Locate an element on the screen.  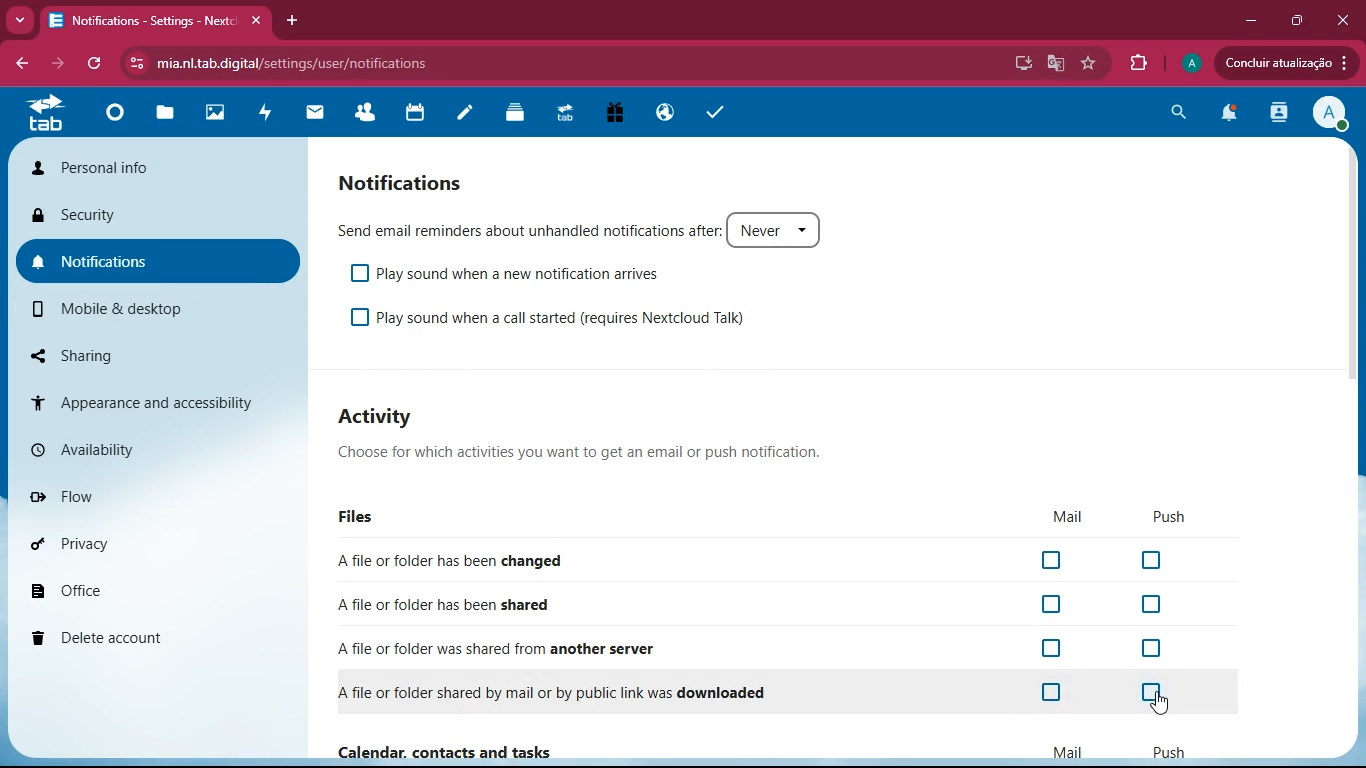
Choose for which activities you want to get an email or push notification. is located at coordinates (592, 454).